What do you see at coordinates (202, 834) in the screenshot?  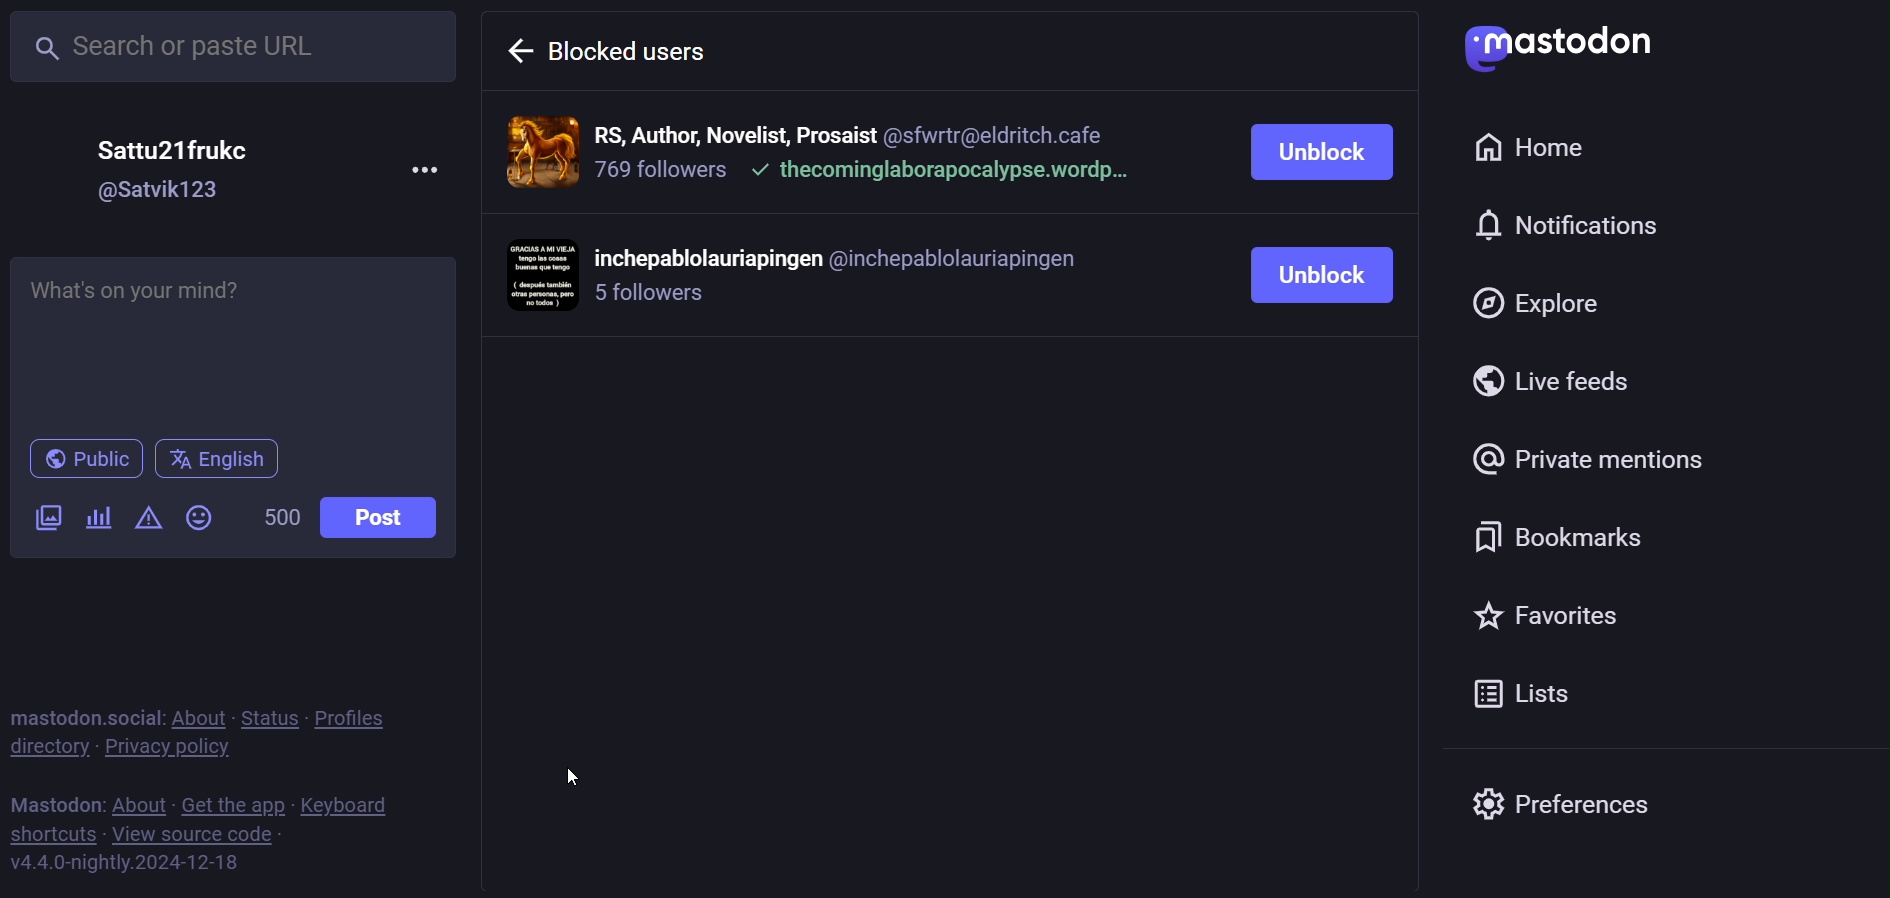 I see `view source code` at bounding box center [202, 834].